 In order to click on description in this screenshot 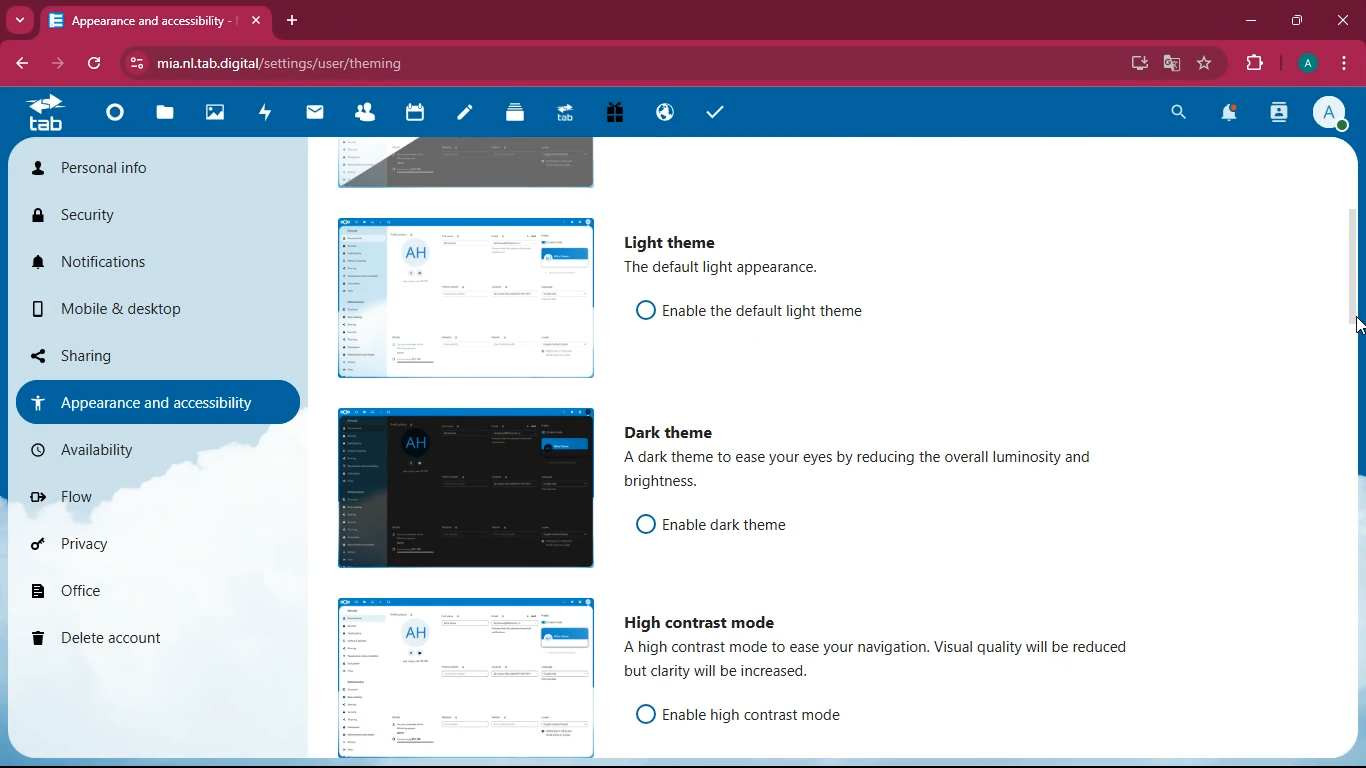, I will do `click(718, 268)`.